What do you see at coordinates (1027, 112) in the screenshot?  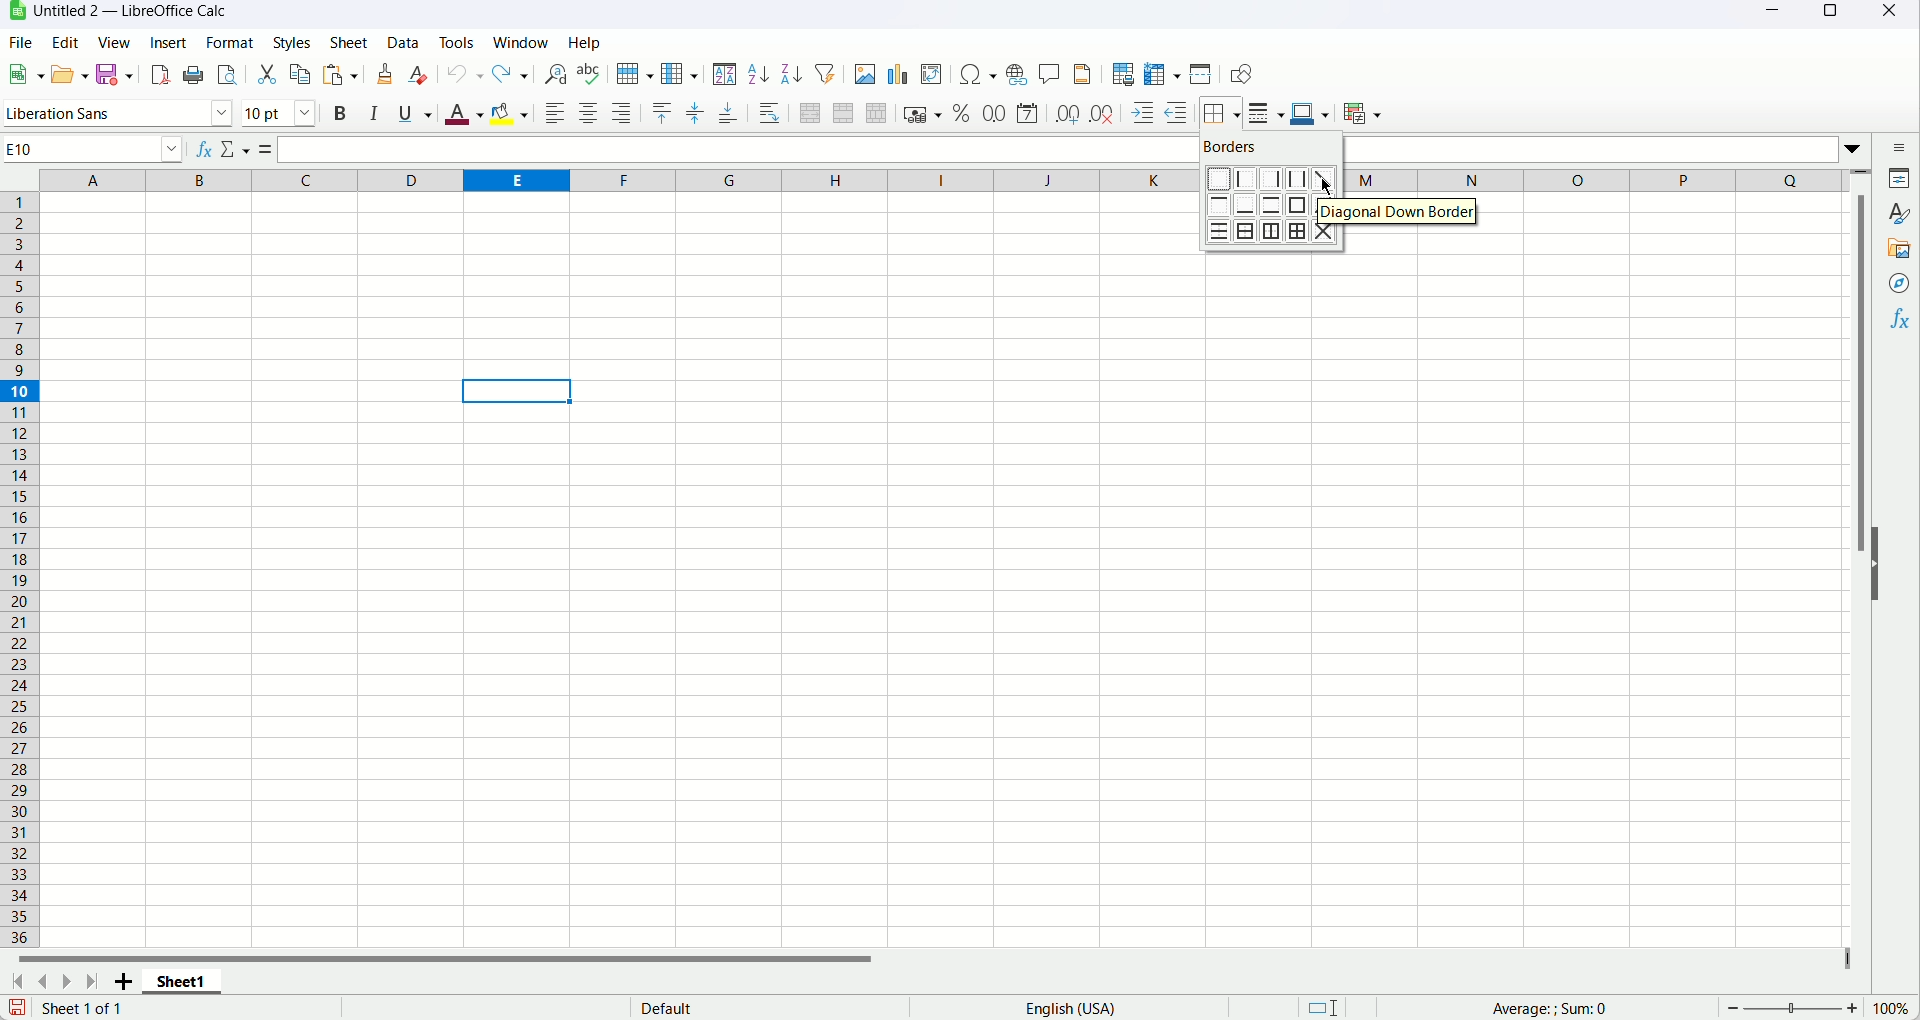 I see `Format as date` at bounding box center [1027, 112].